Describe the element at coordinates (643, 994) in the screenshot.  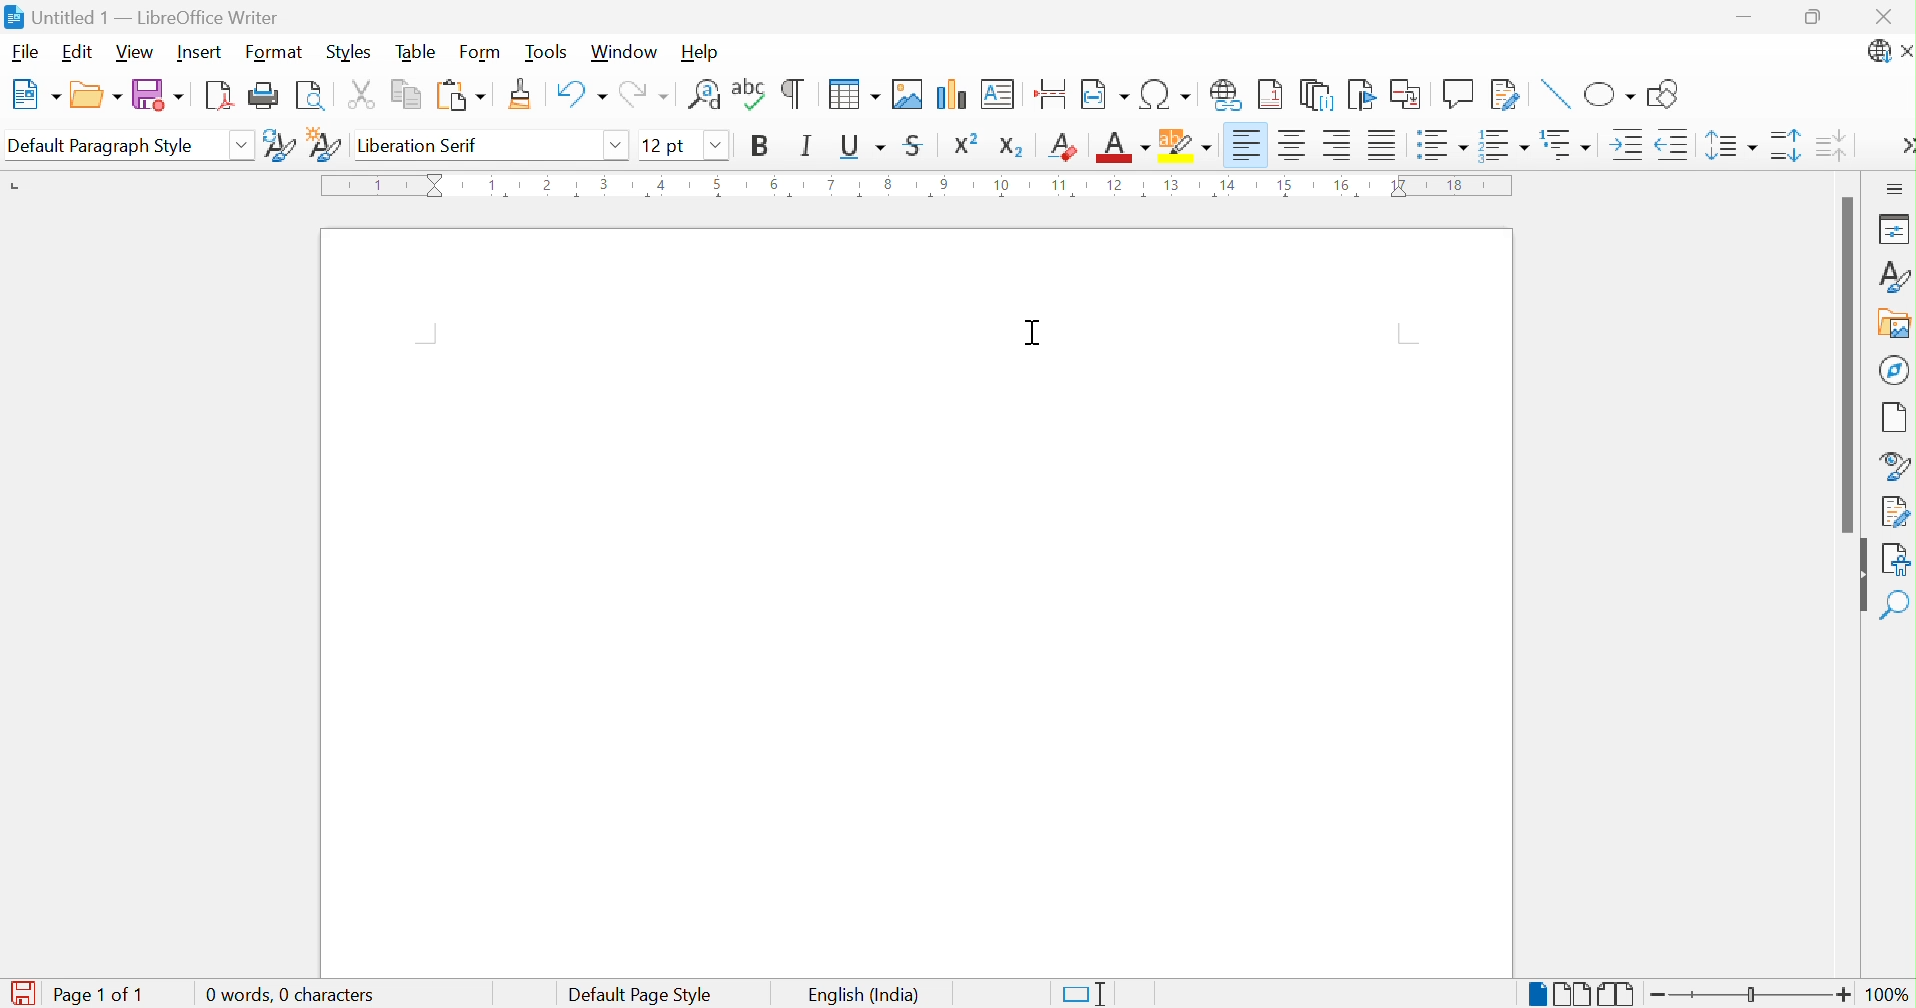
I see `Default page style` at that location.